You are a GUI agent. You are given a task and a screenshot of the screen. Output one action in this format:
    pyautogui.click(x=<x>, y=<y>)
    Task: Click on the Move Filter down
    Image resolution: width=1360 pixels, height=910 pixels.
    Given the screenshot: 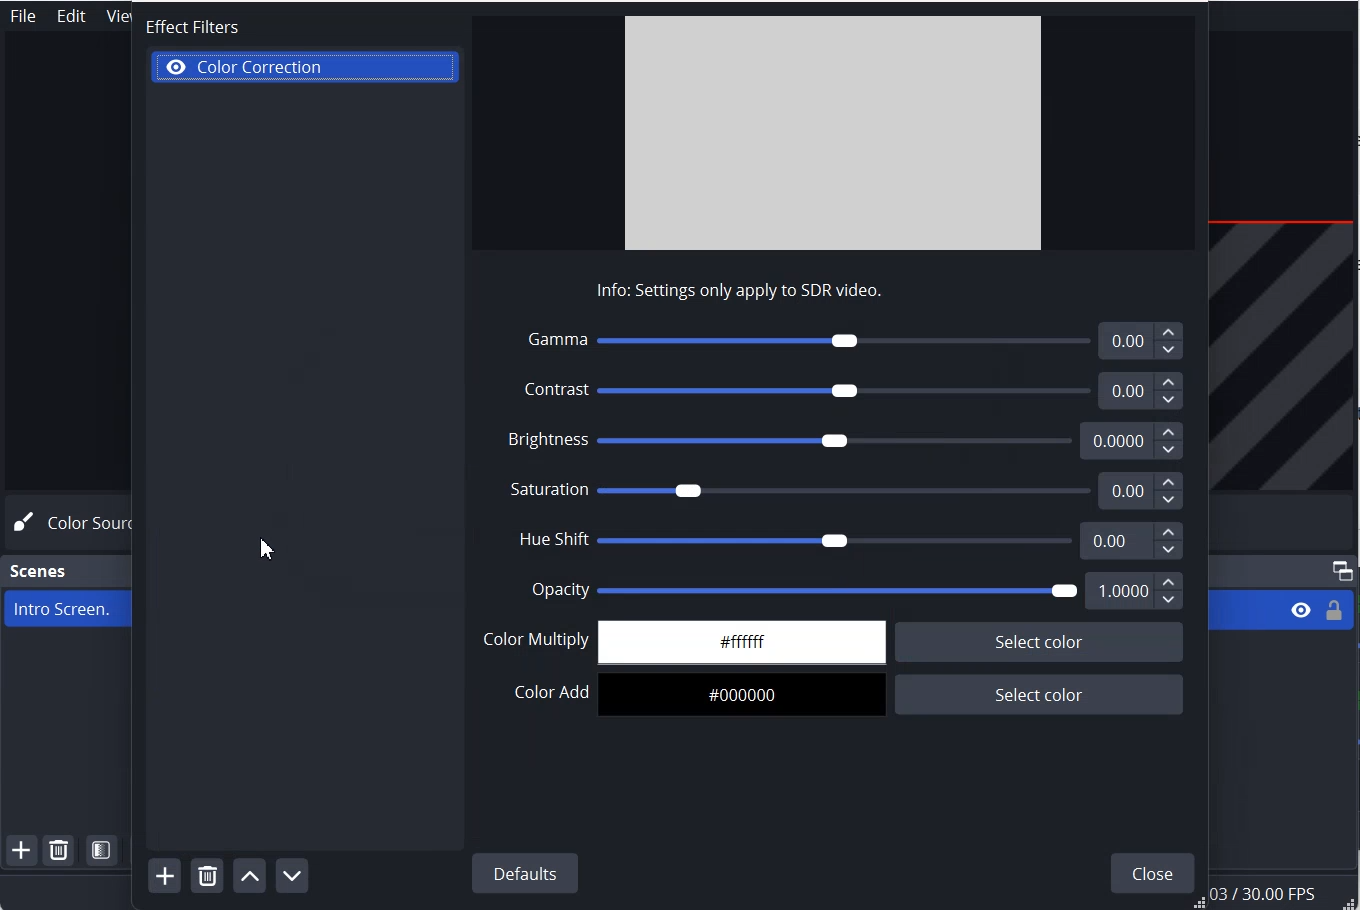 What is the action you would take?
    pyautogui.click(x=292, y=874)
    